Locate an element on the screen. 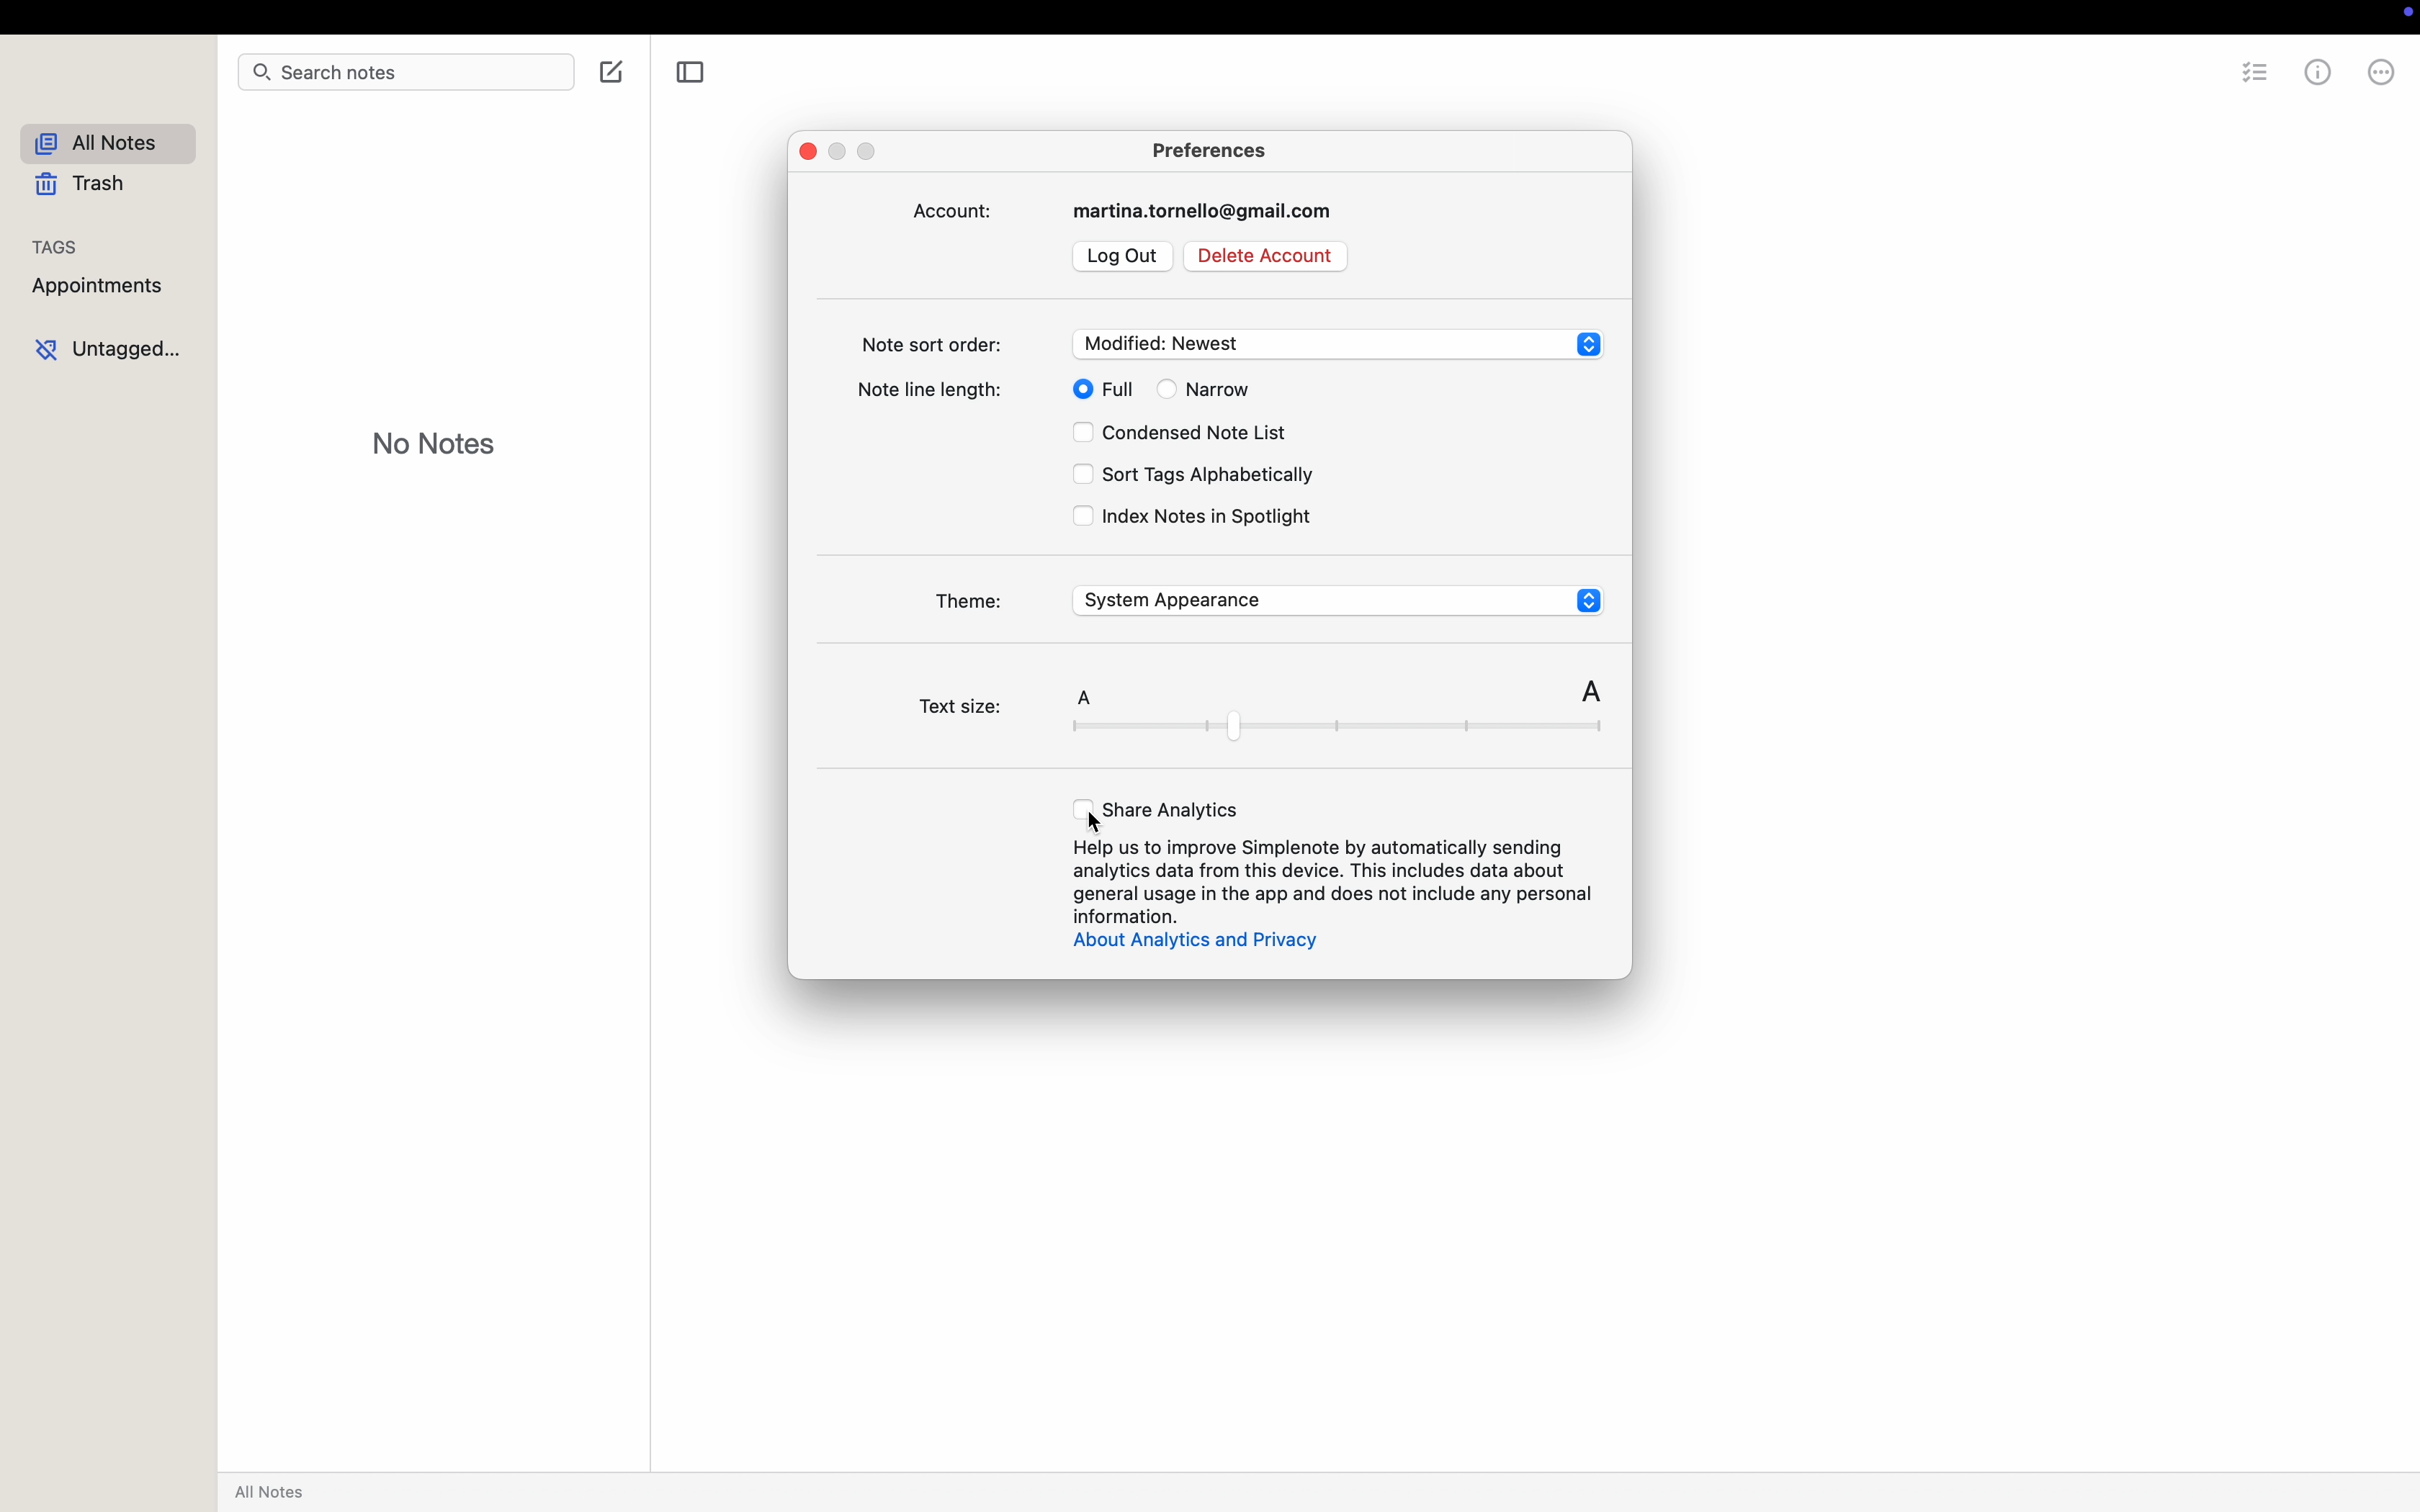  condensed note list is located at coordinates (1187, 432).